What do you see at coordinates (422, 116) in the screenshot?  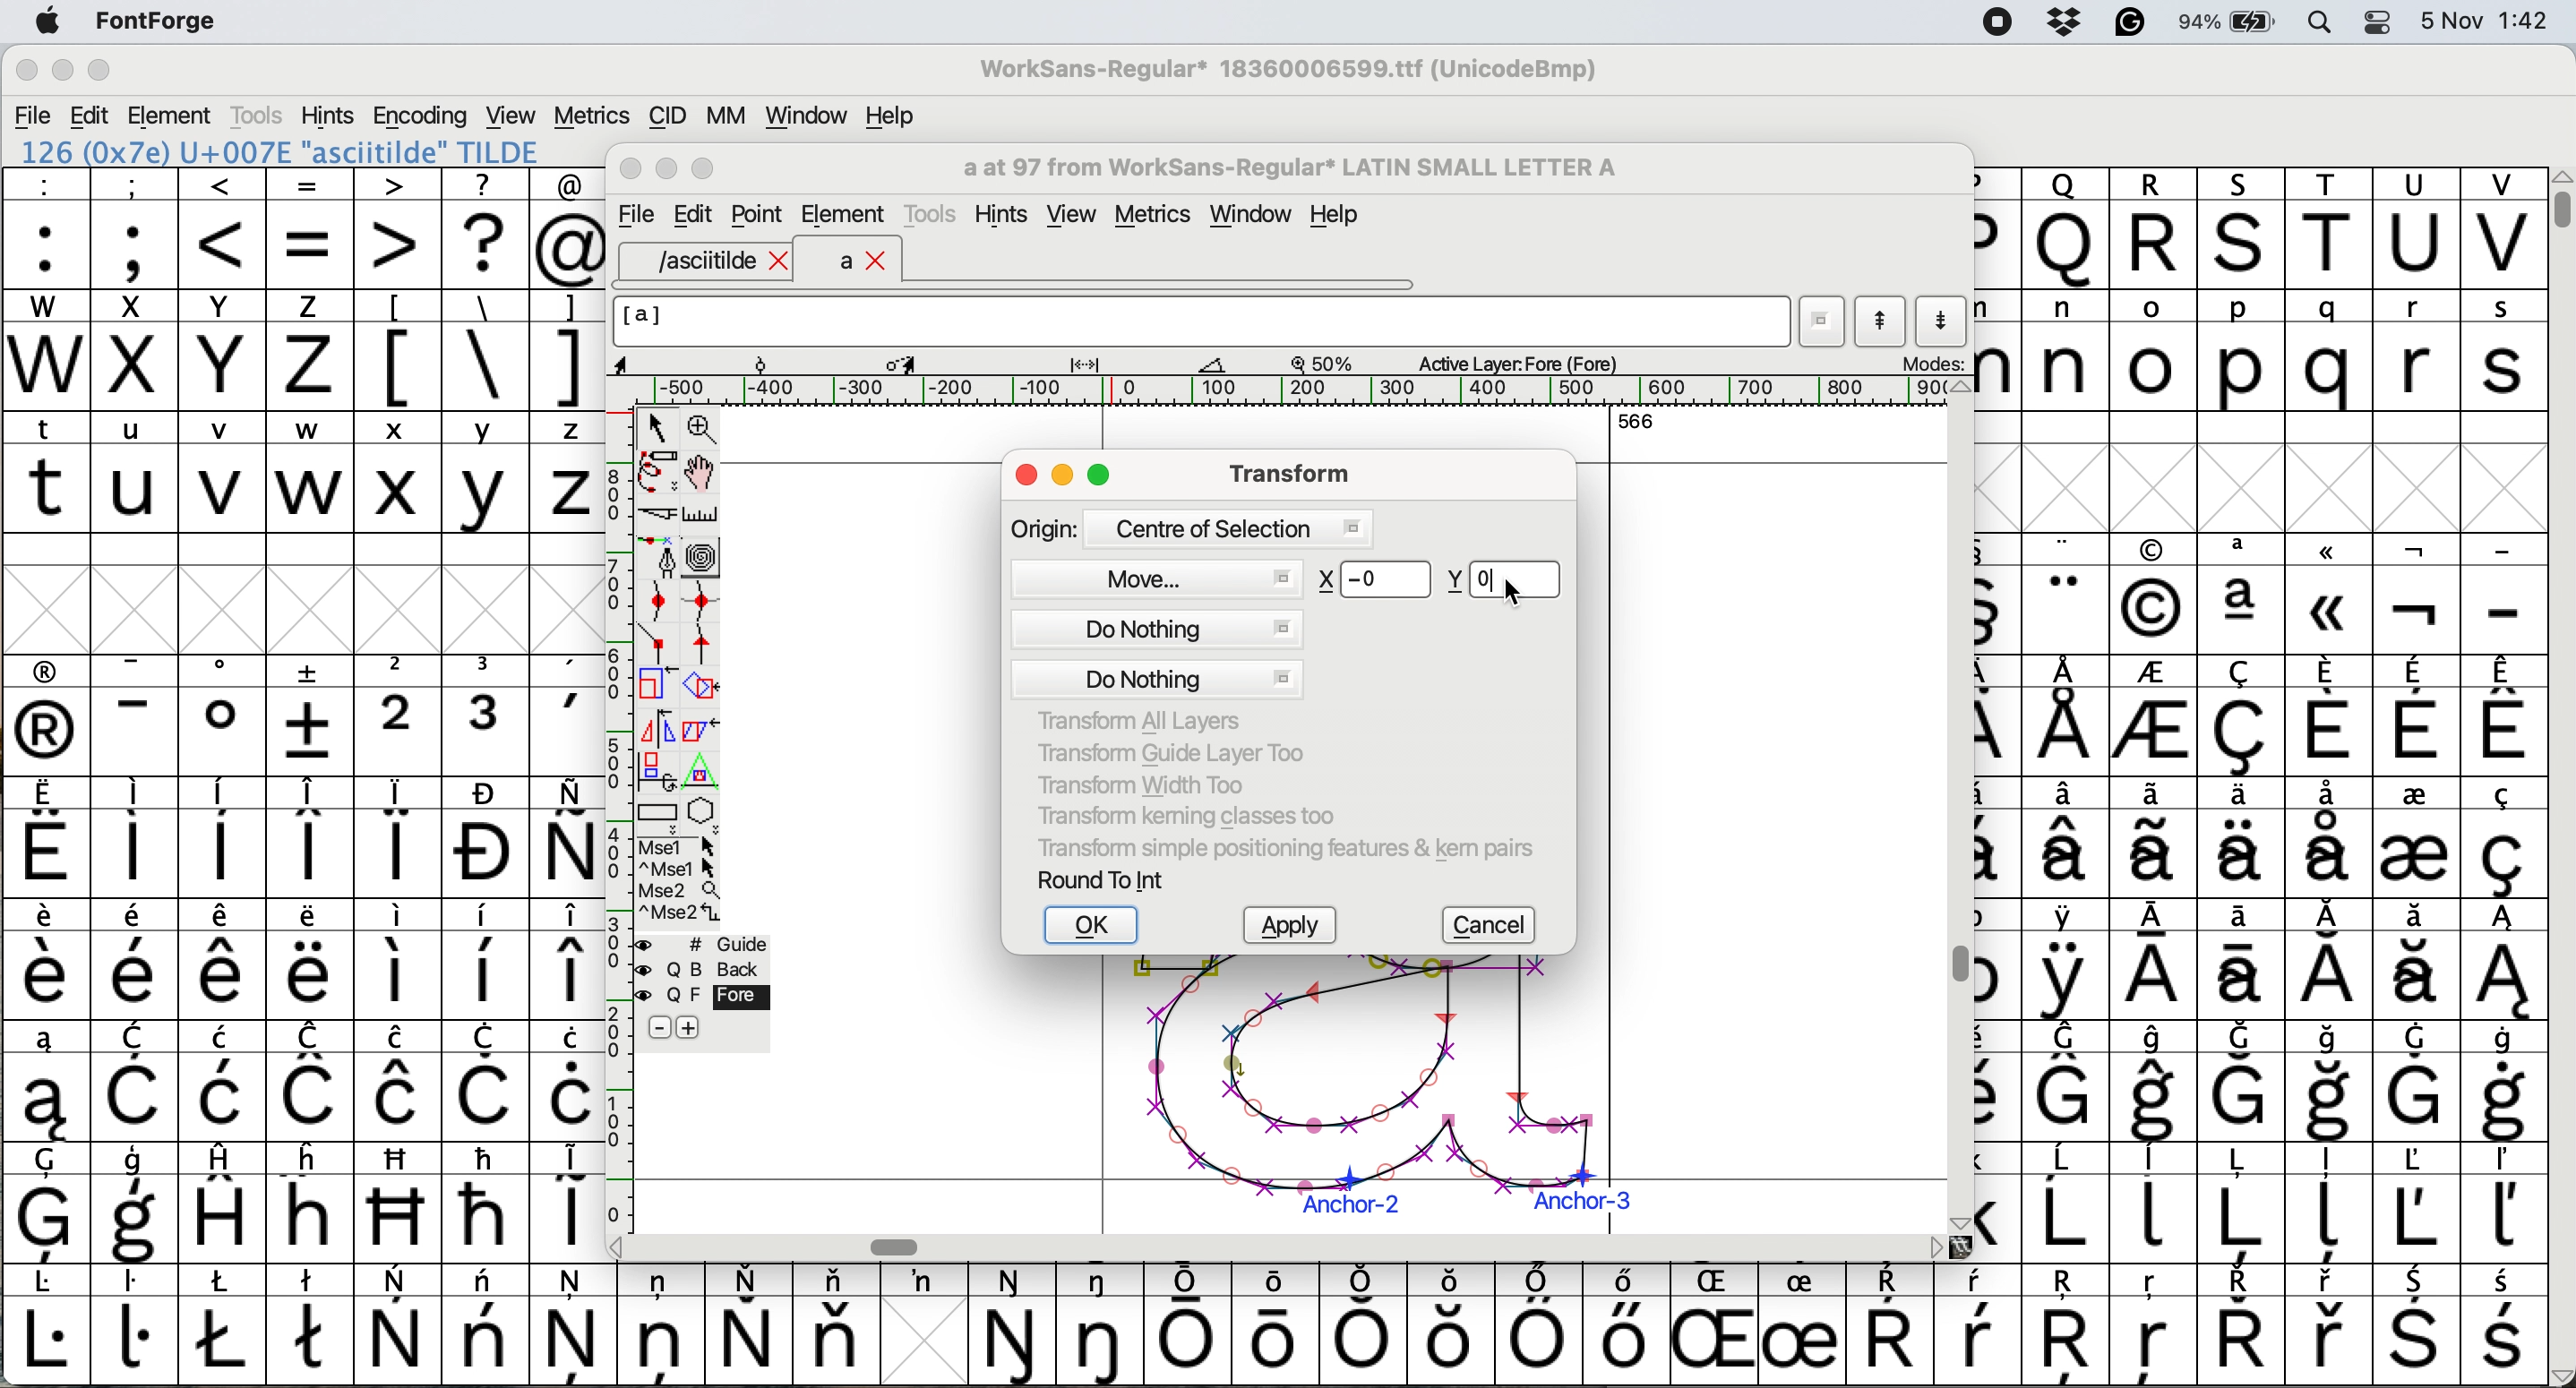 I see `encoding` at bounding box center [422, 116].